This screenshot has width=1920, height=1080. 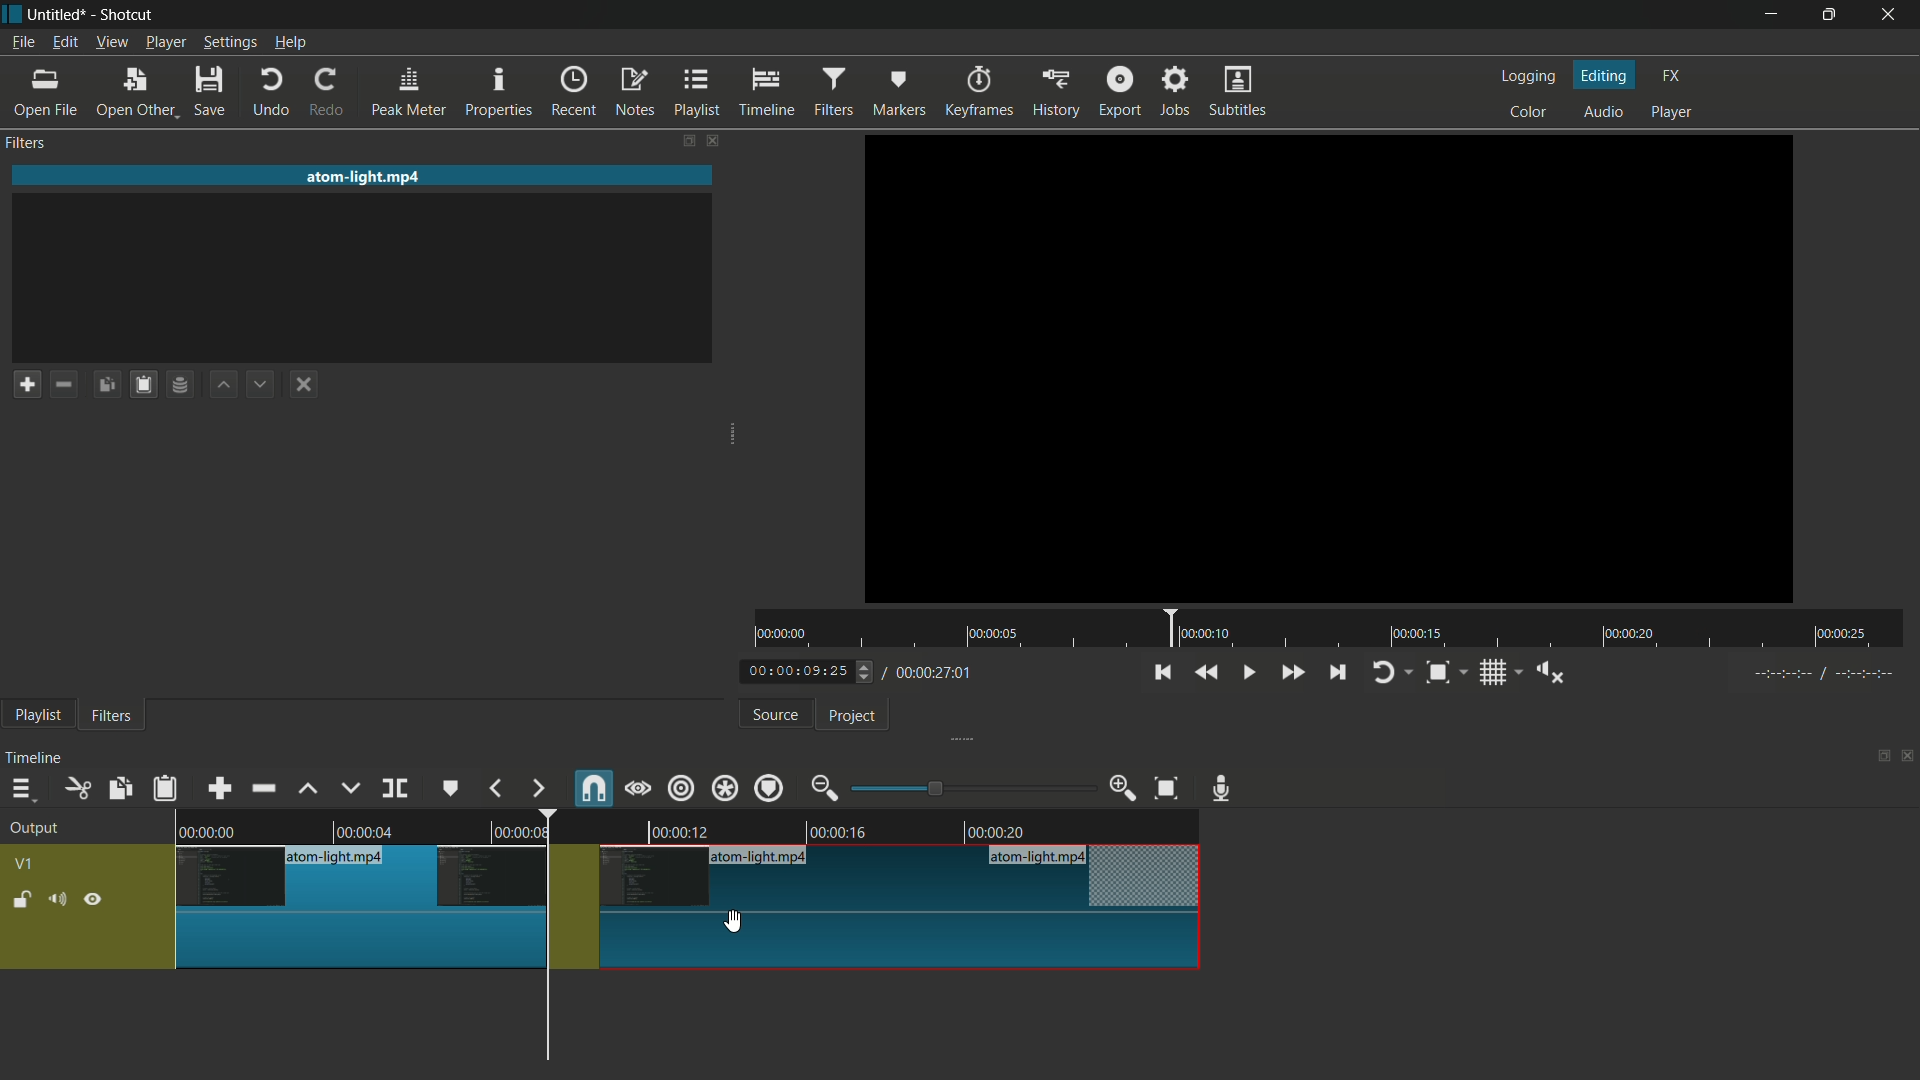 What do you see at coordinates (1393, 672) in the screenshot?
I see `toggle player looping` at bounding box center [1393, 672].